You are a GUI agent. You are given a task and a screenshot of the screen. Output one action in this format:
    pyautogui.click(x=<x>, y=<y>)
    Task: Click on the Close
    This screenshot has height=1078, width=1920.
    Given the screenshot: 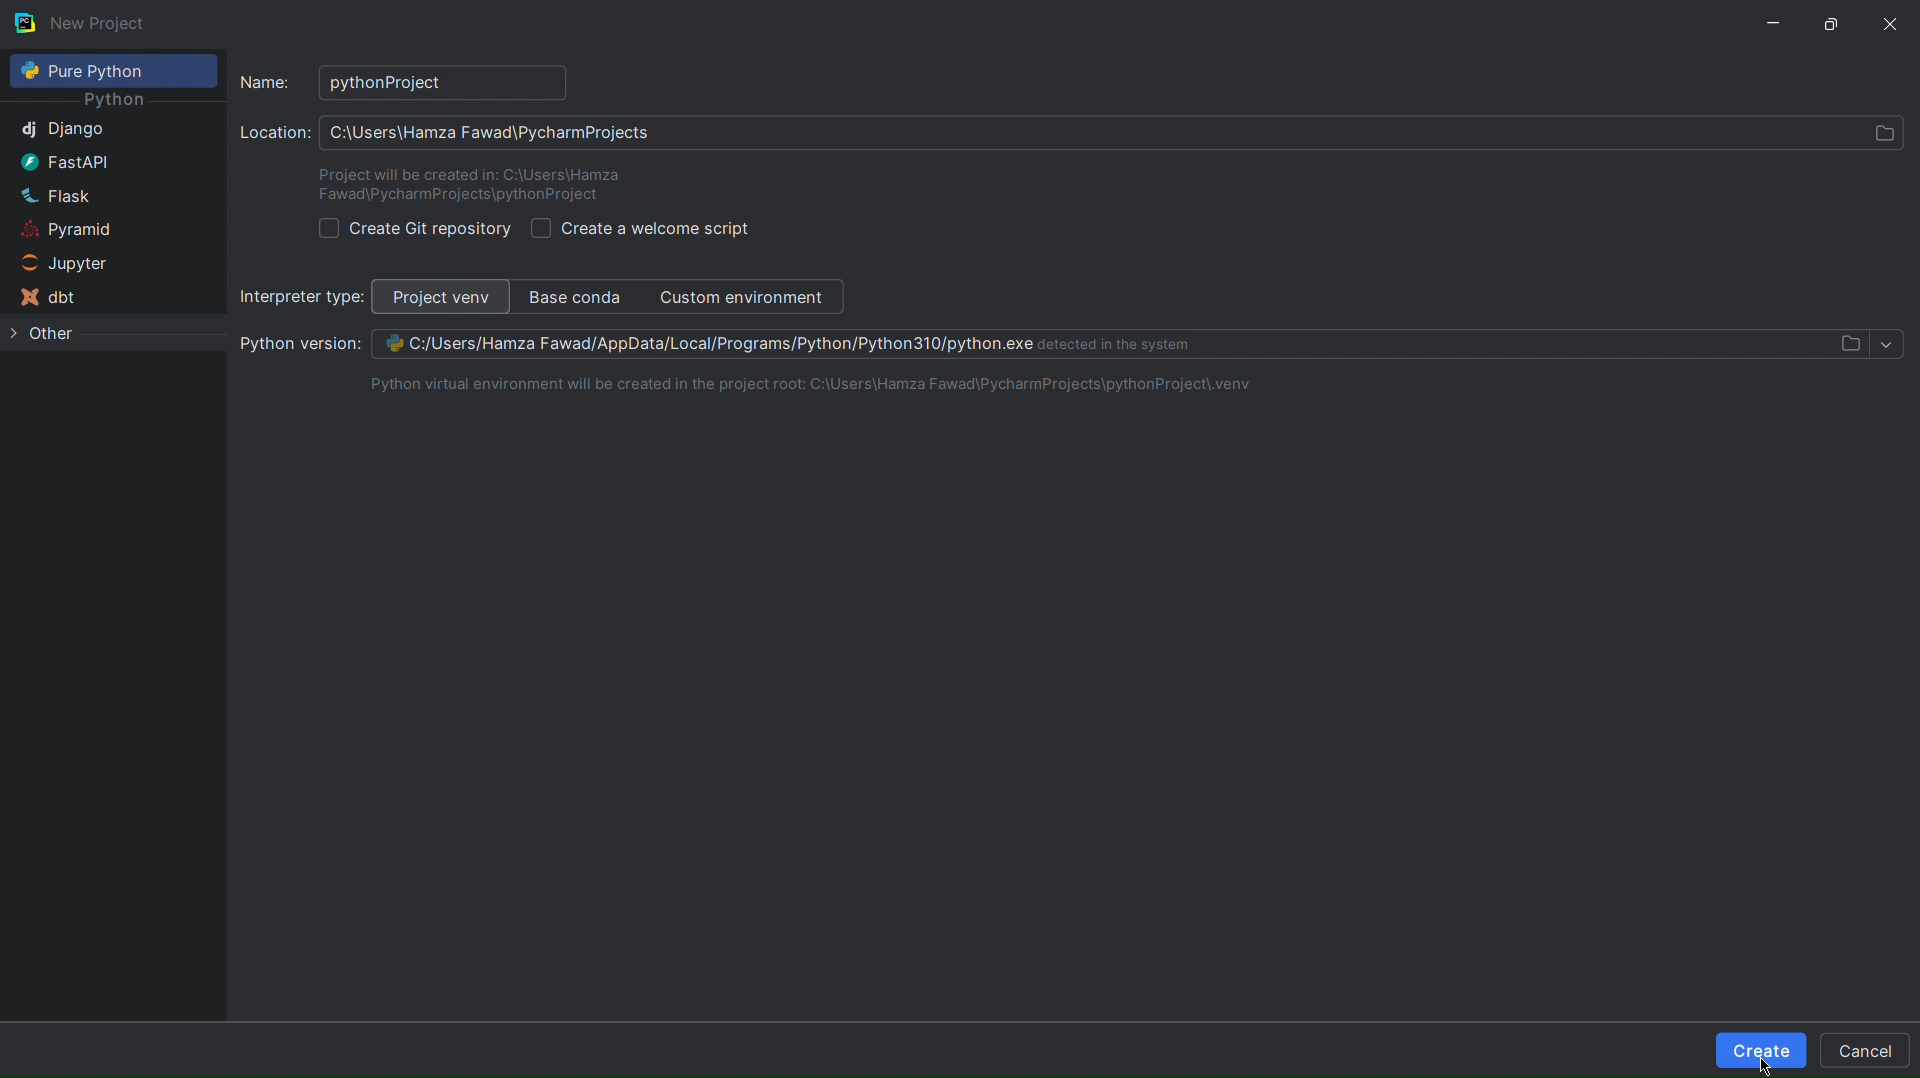 What is the action you would take?
    pyautogui.click(x=1892, y=22)
    